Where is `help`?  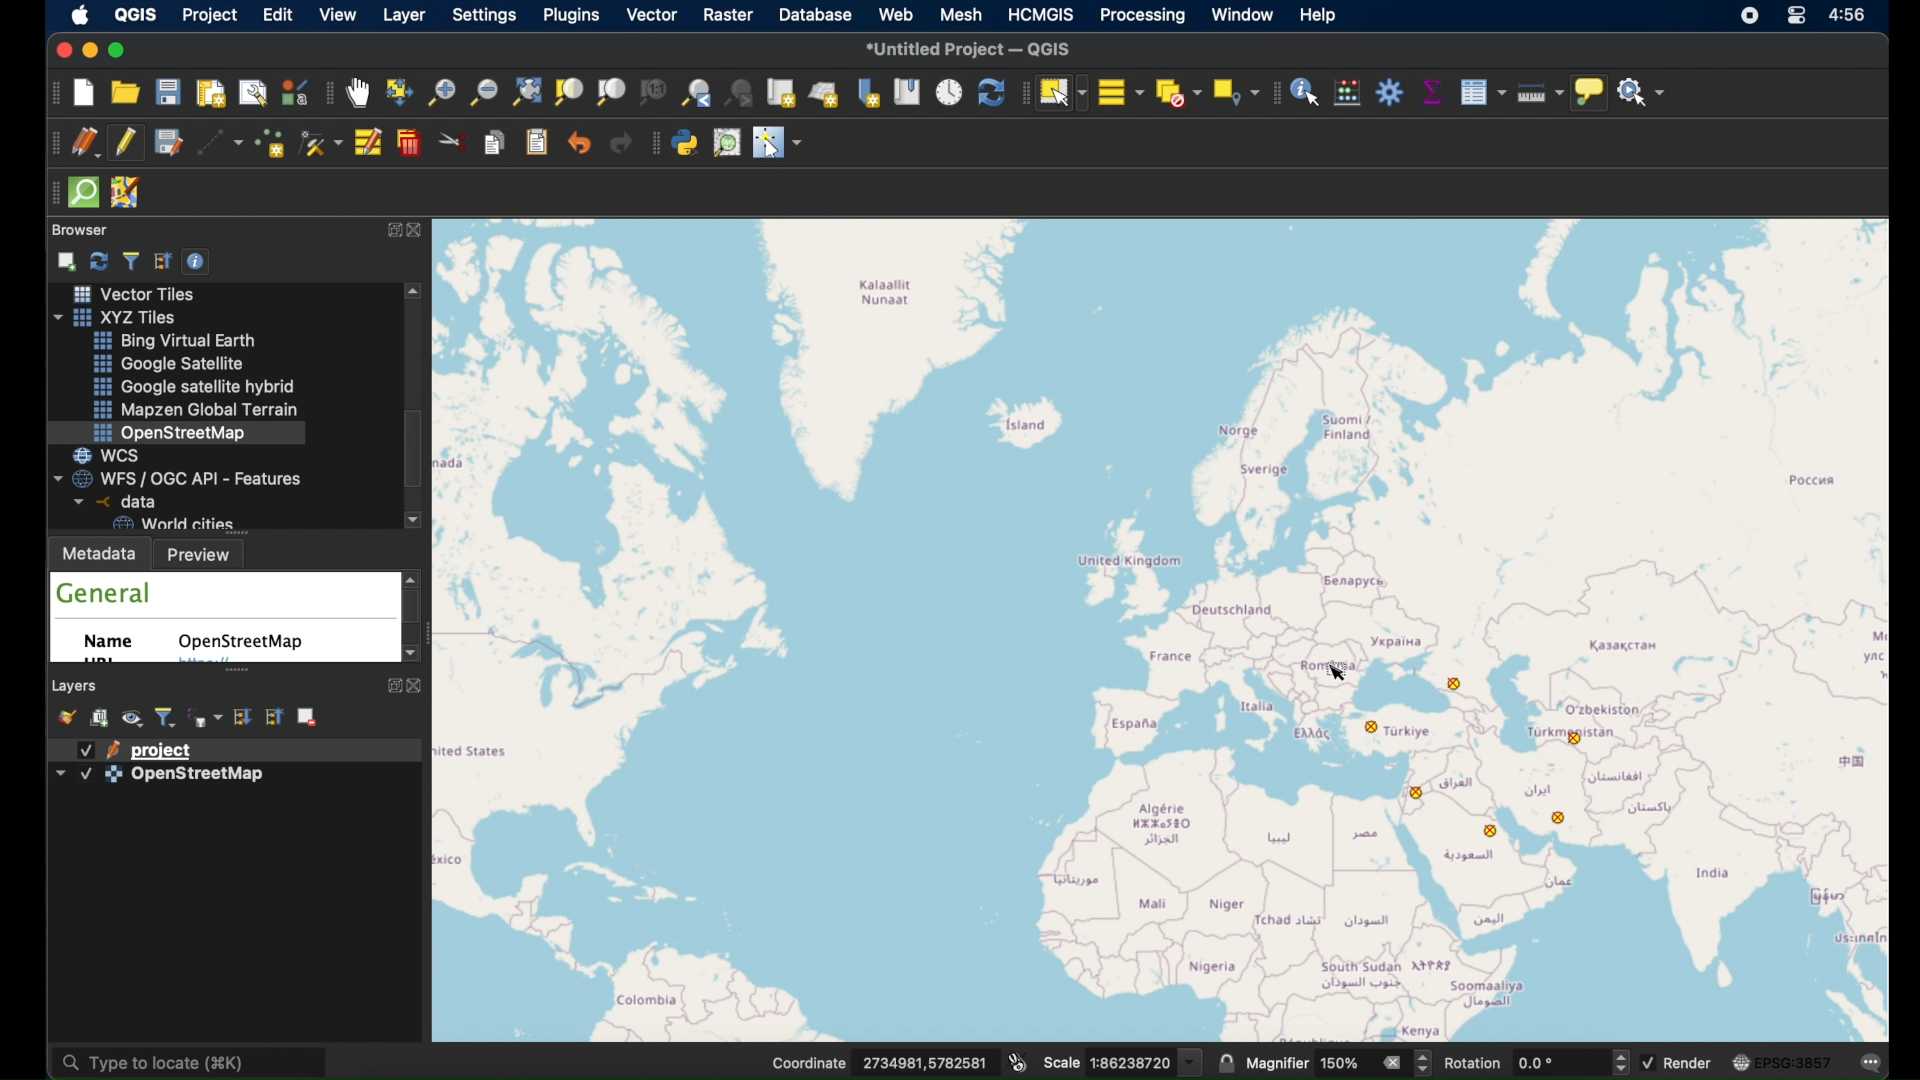
help is located at coordinates (1318, 15).